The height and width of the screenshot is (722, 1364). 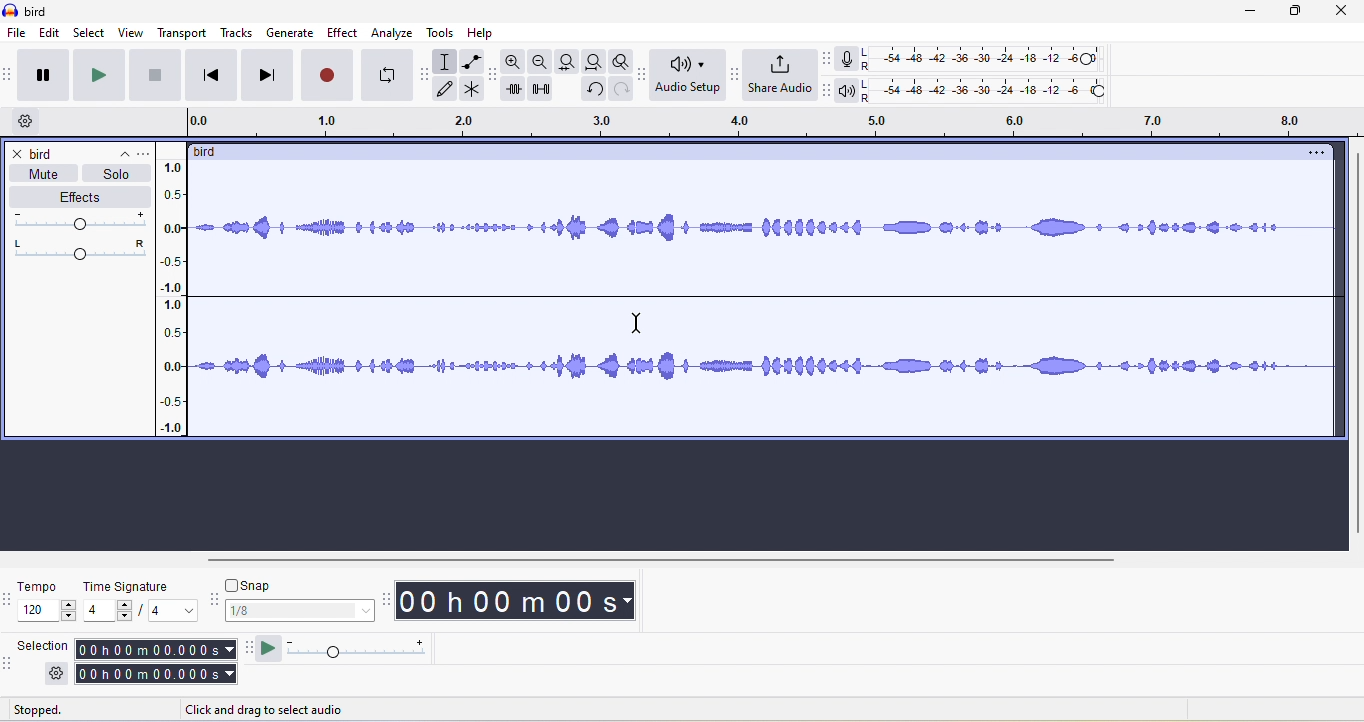 I want to click on help, so click(x=485, y=33).